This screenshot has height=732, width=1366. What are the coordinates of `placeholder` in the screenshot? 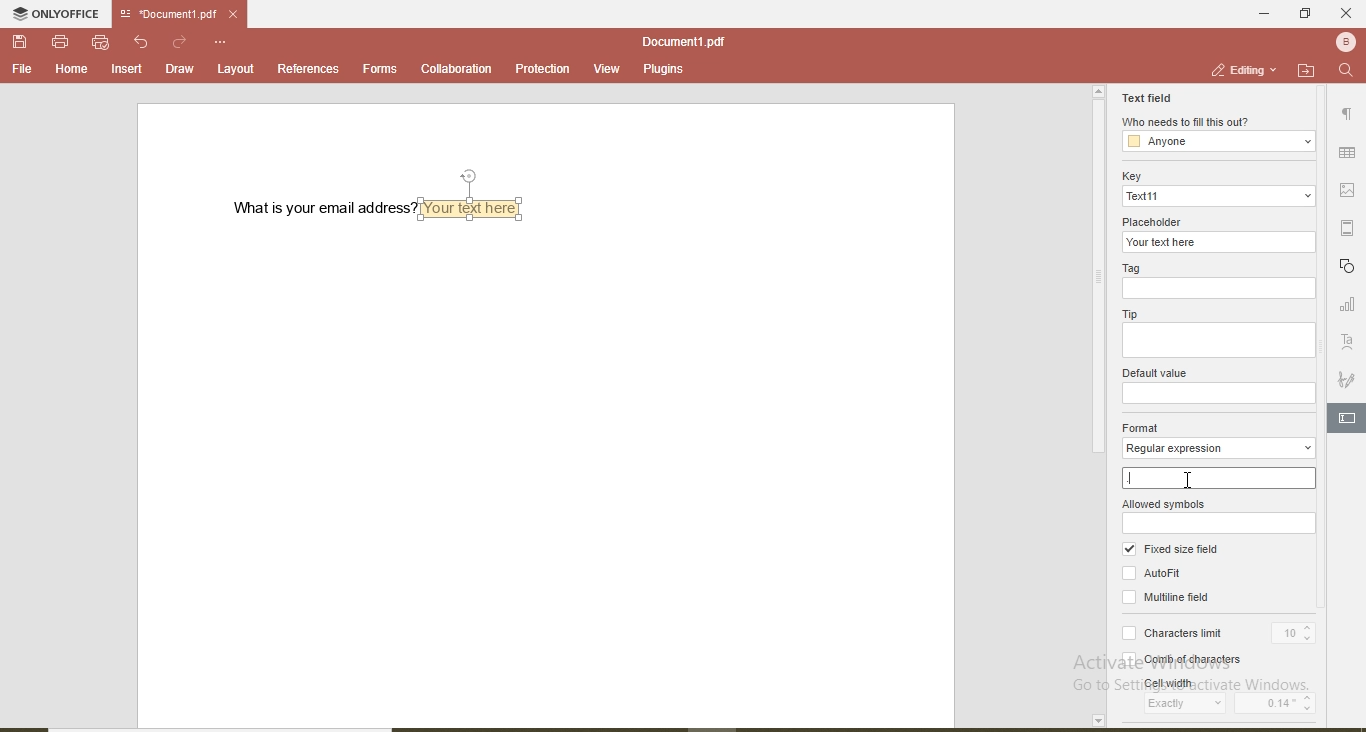 It's located at (1156, 220).